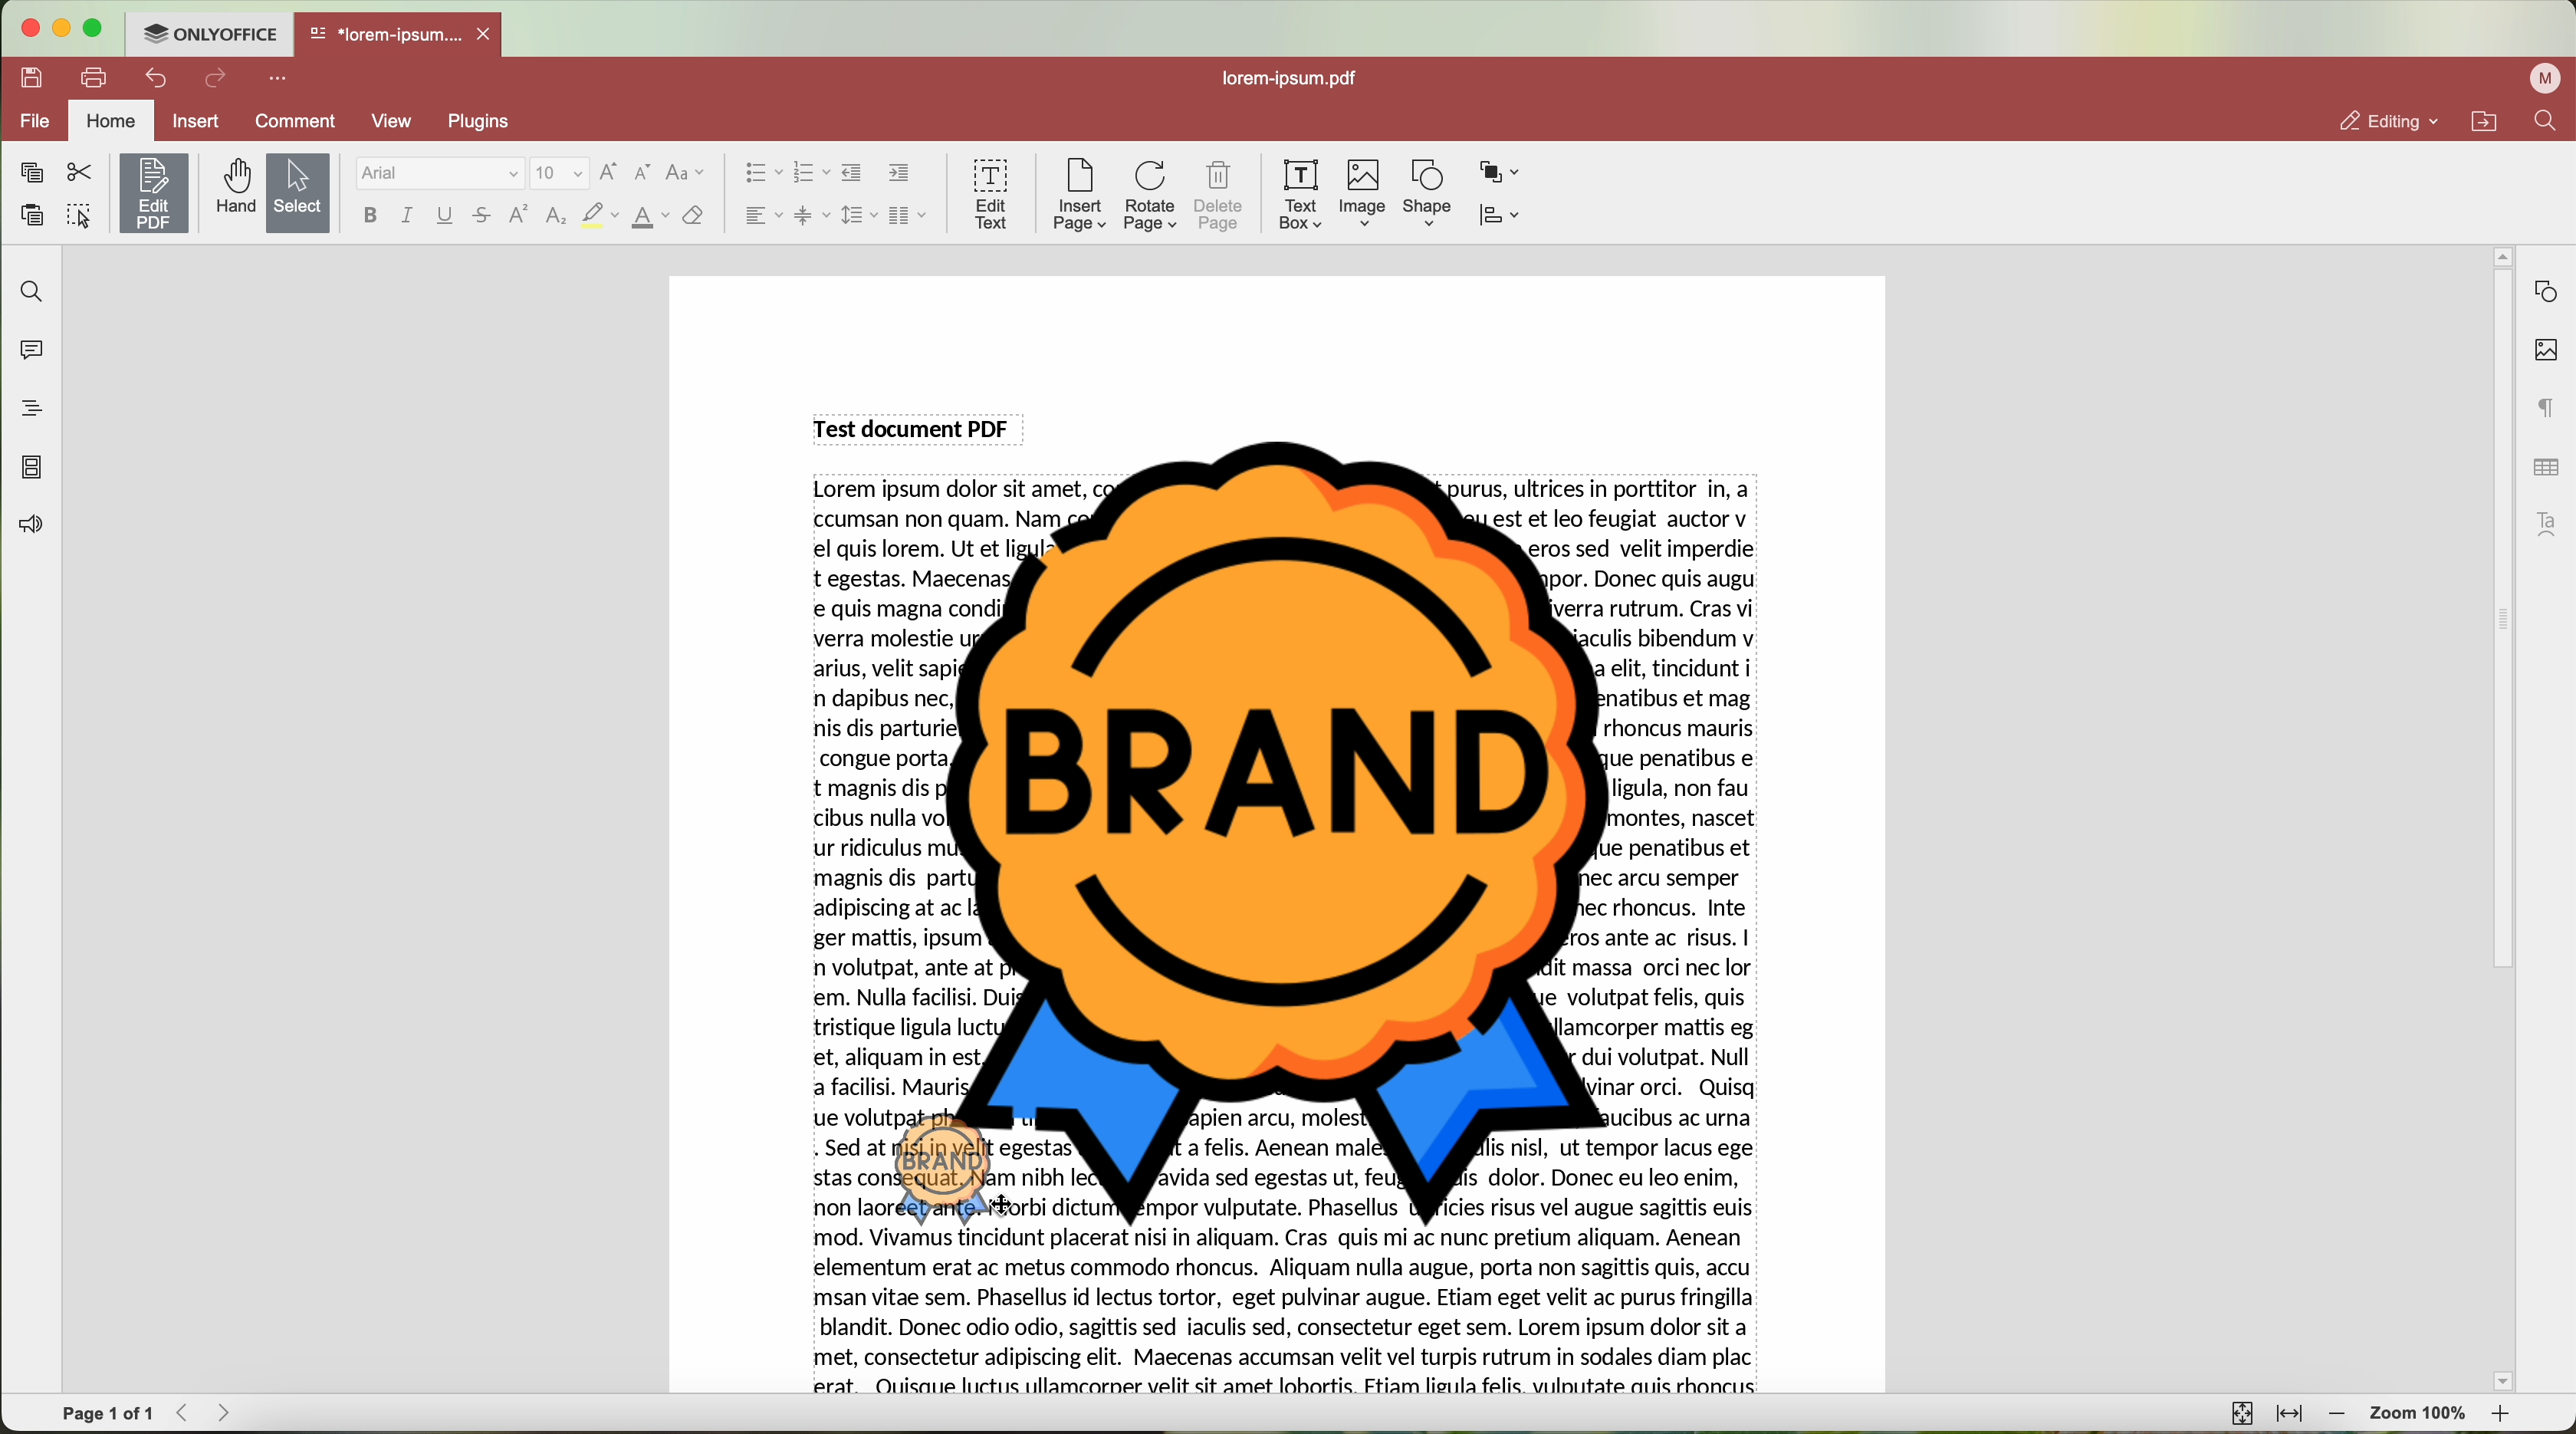 This screenshot has width=2576, height=1434. What do you see at coordinates (282, 76) in the screenshot?
I see `more options` at bounding box center [282, 76].